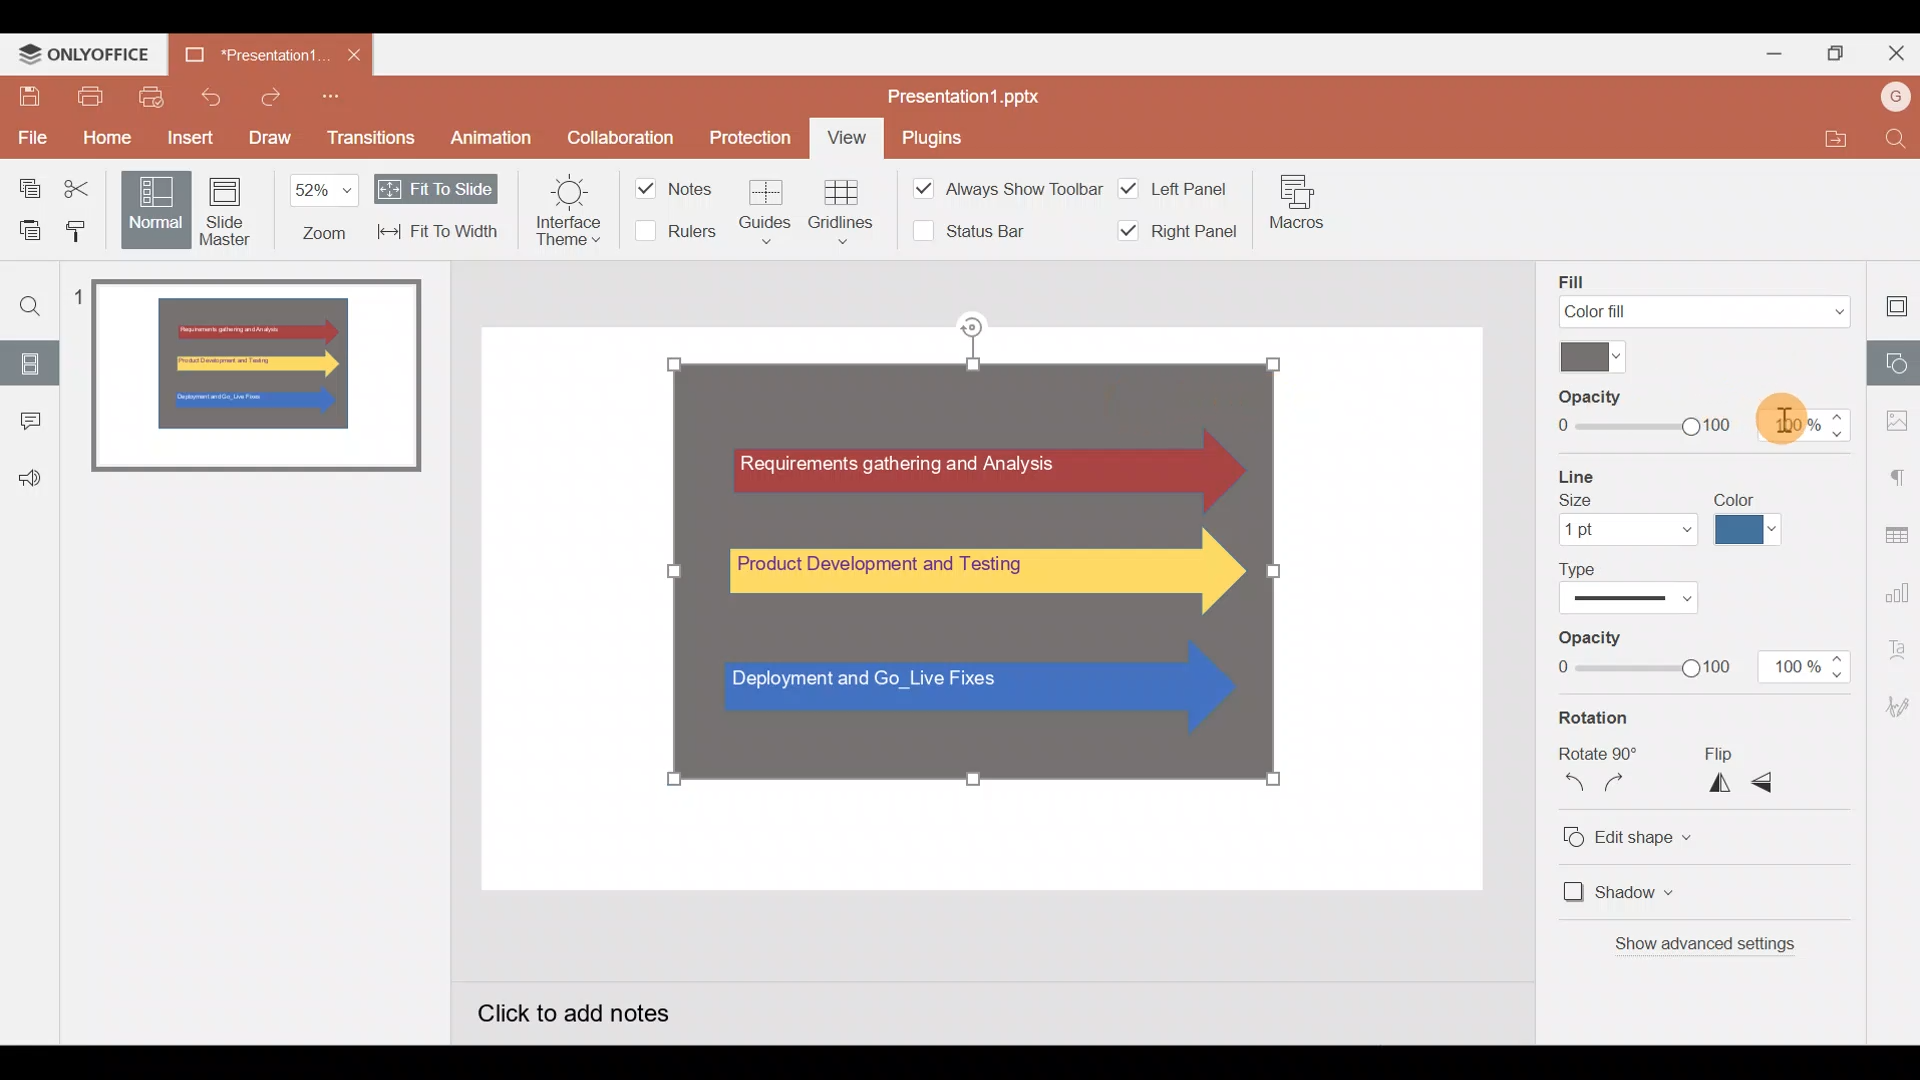 The image size is (1920, 1080). Describe the element at coordinates (674, 233) in the screenshot. I see `Rulers` at that location.